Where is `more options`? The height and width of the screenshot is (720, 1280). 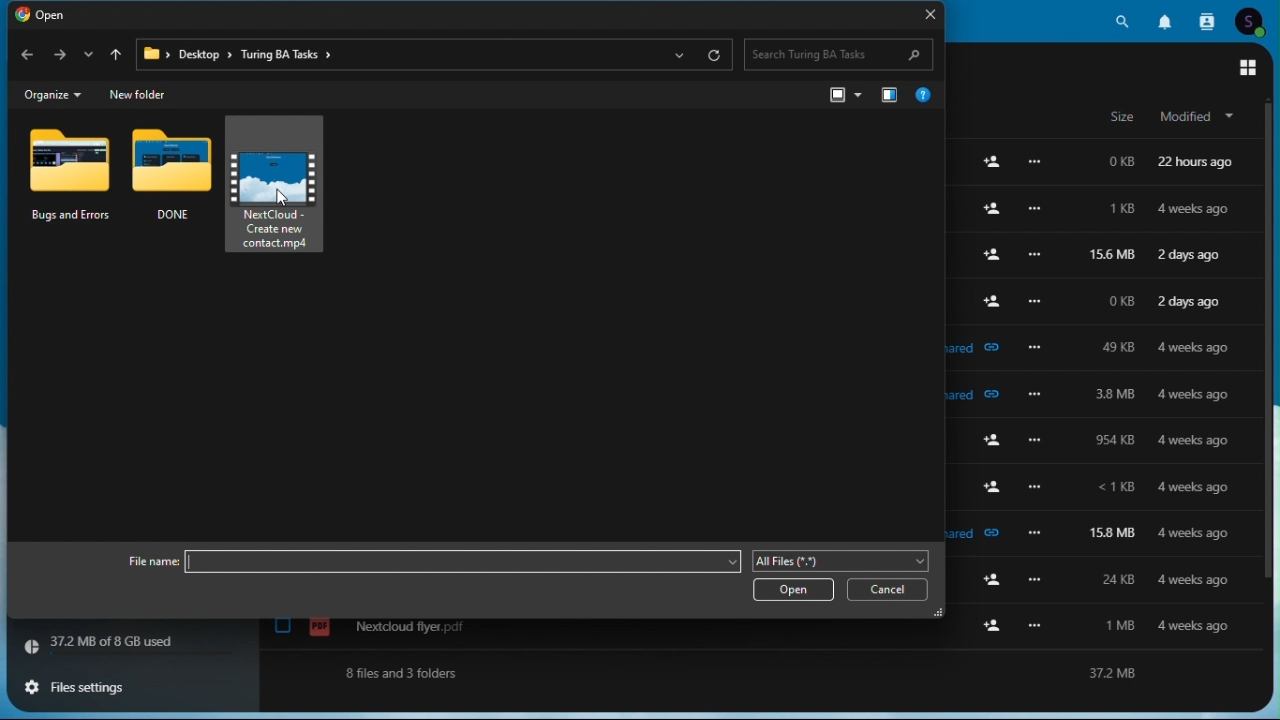
more options is located at coordinates (1036, 487).